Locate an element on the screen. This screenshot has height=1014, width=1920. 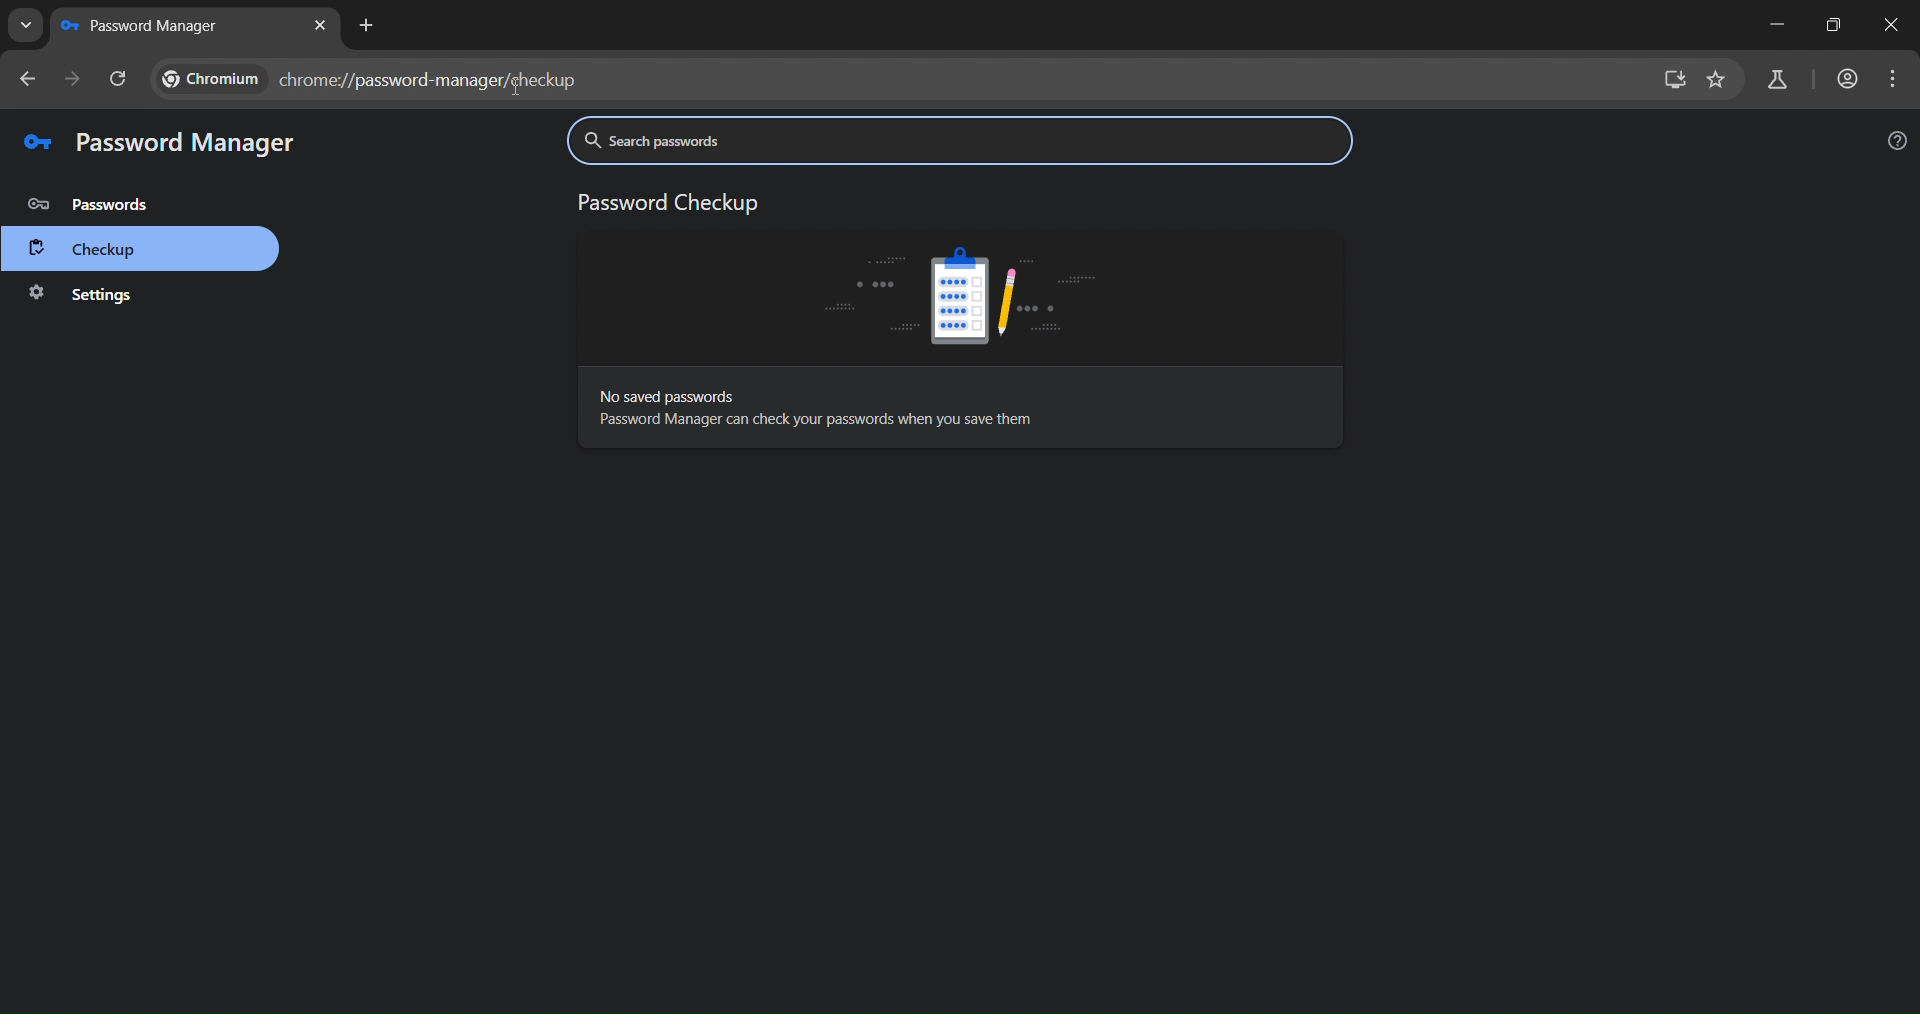
new tab is located at coordinates (369, 25).